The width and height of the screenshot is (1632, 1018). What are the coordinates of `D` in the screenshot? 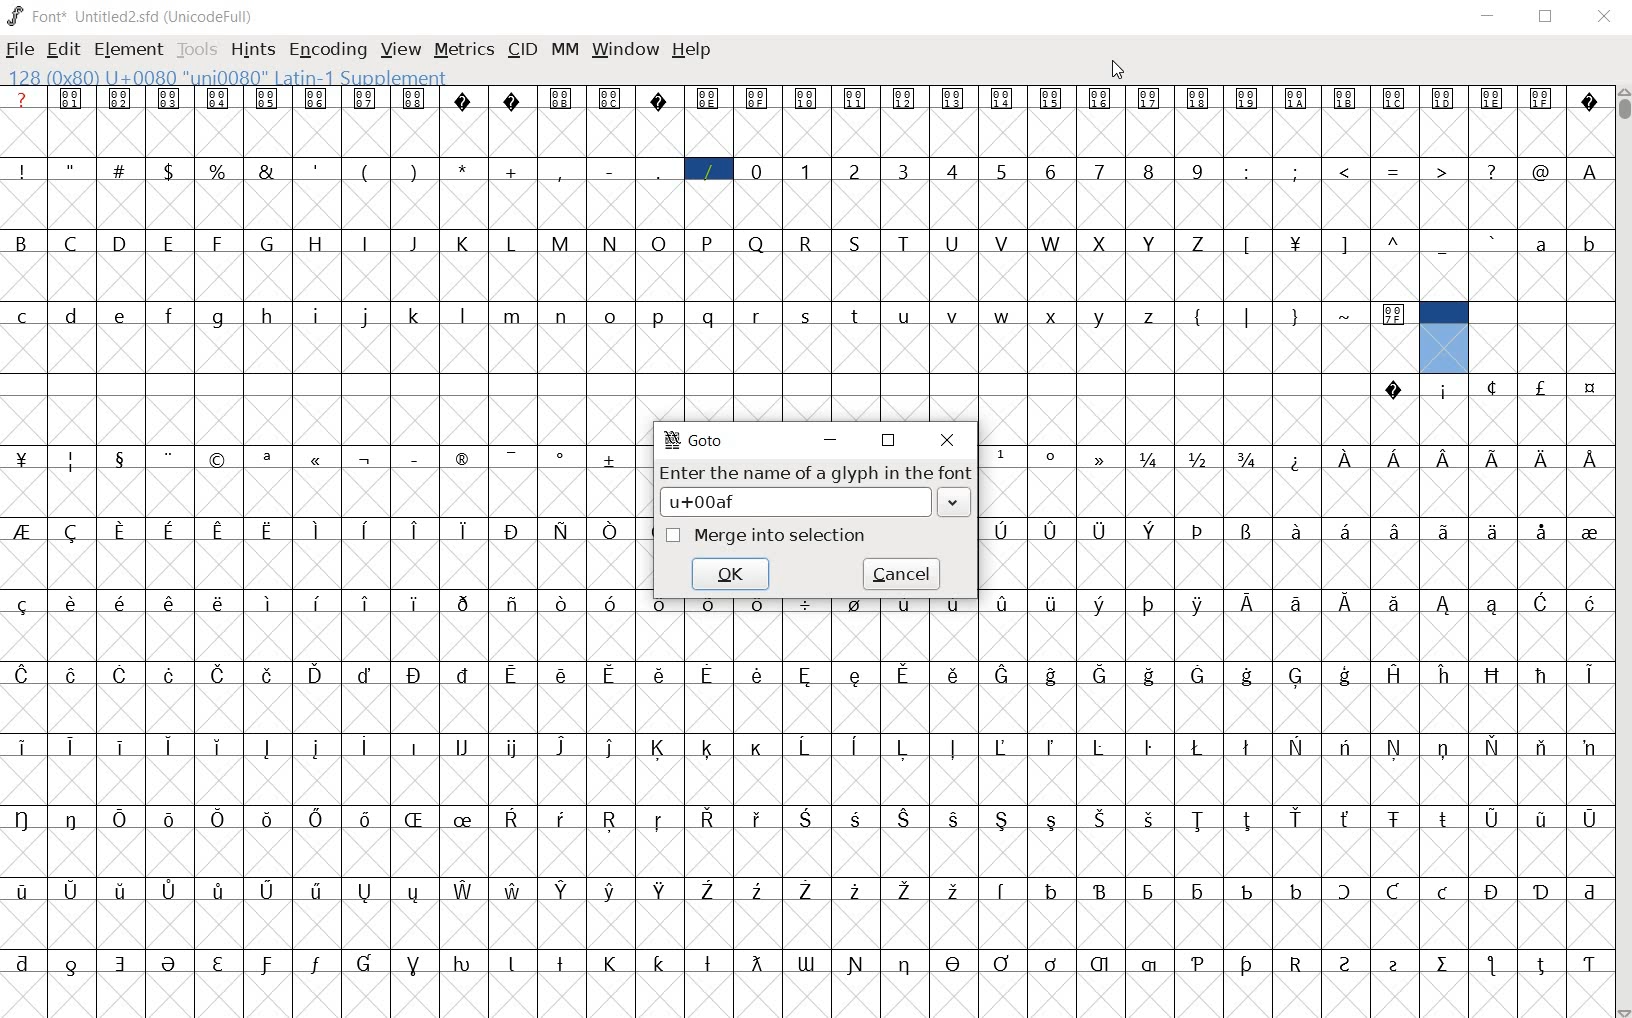 It's located at (122, 244).